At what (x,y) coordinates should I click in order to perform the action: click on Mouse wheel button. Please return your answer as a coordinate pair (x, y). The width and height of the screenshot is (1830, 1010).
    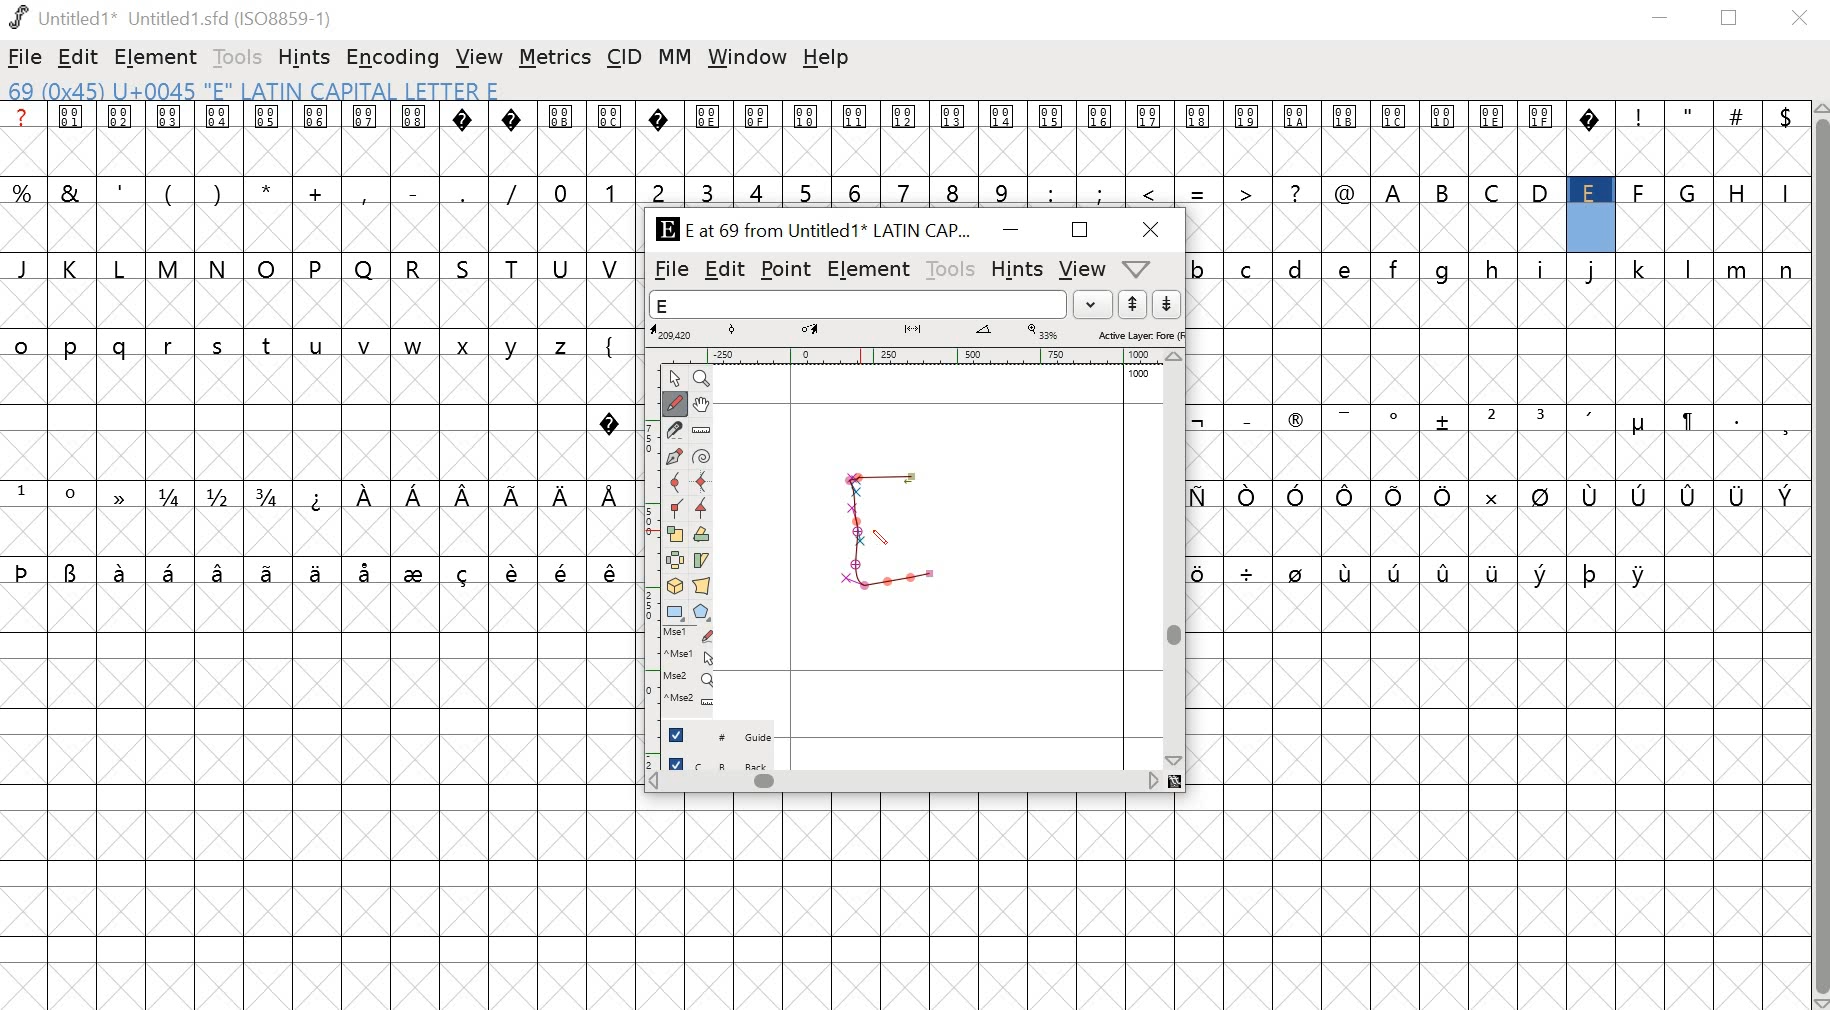
    Looking at the image, I should click on (688, 679).